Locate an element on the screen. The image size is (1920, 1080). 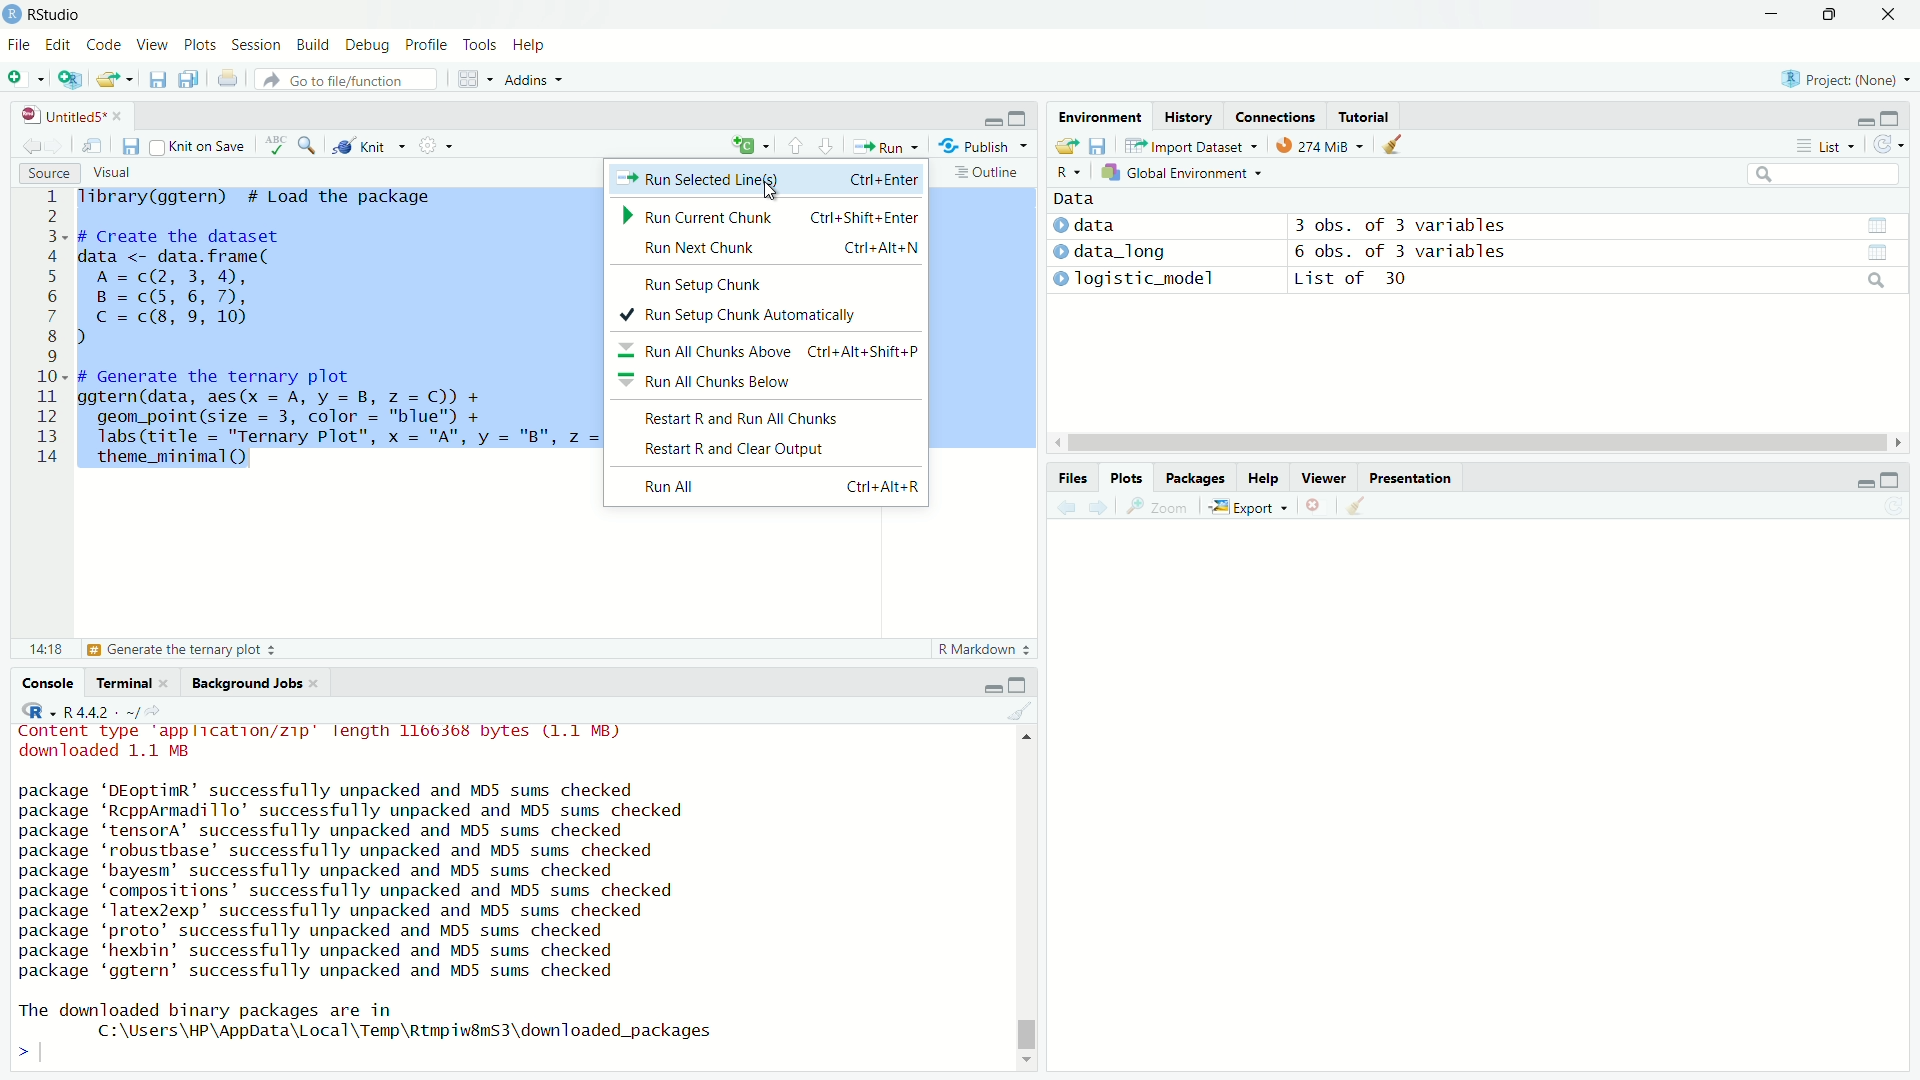
refresh is located at coordinates (1888, 148).